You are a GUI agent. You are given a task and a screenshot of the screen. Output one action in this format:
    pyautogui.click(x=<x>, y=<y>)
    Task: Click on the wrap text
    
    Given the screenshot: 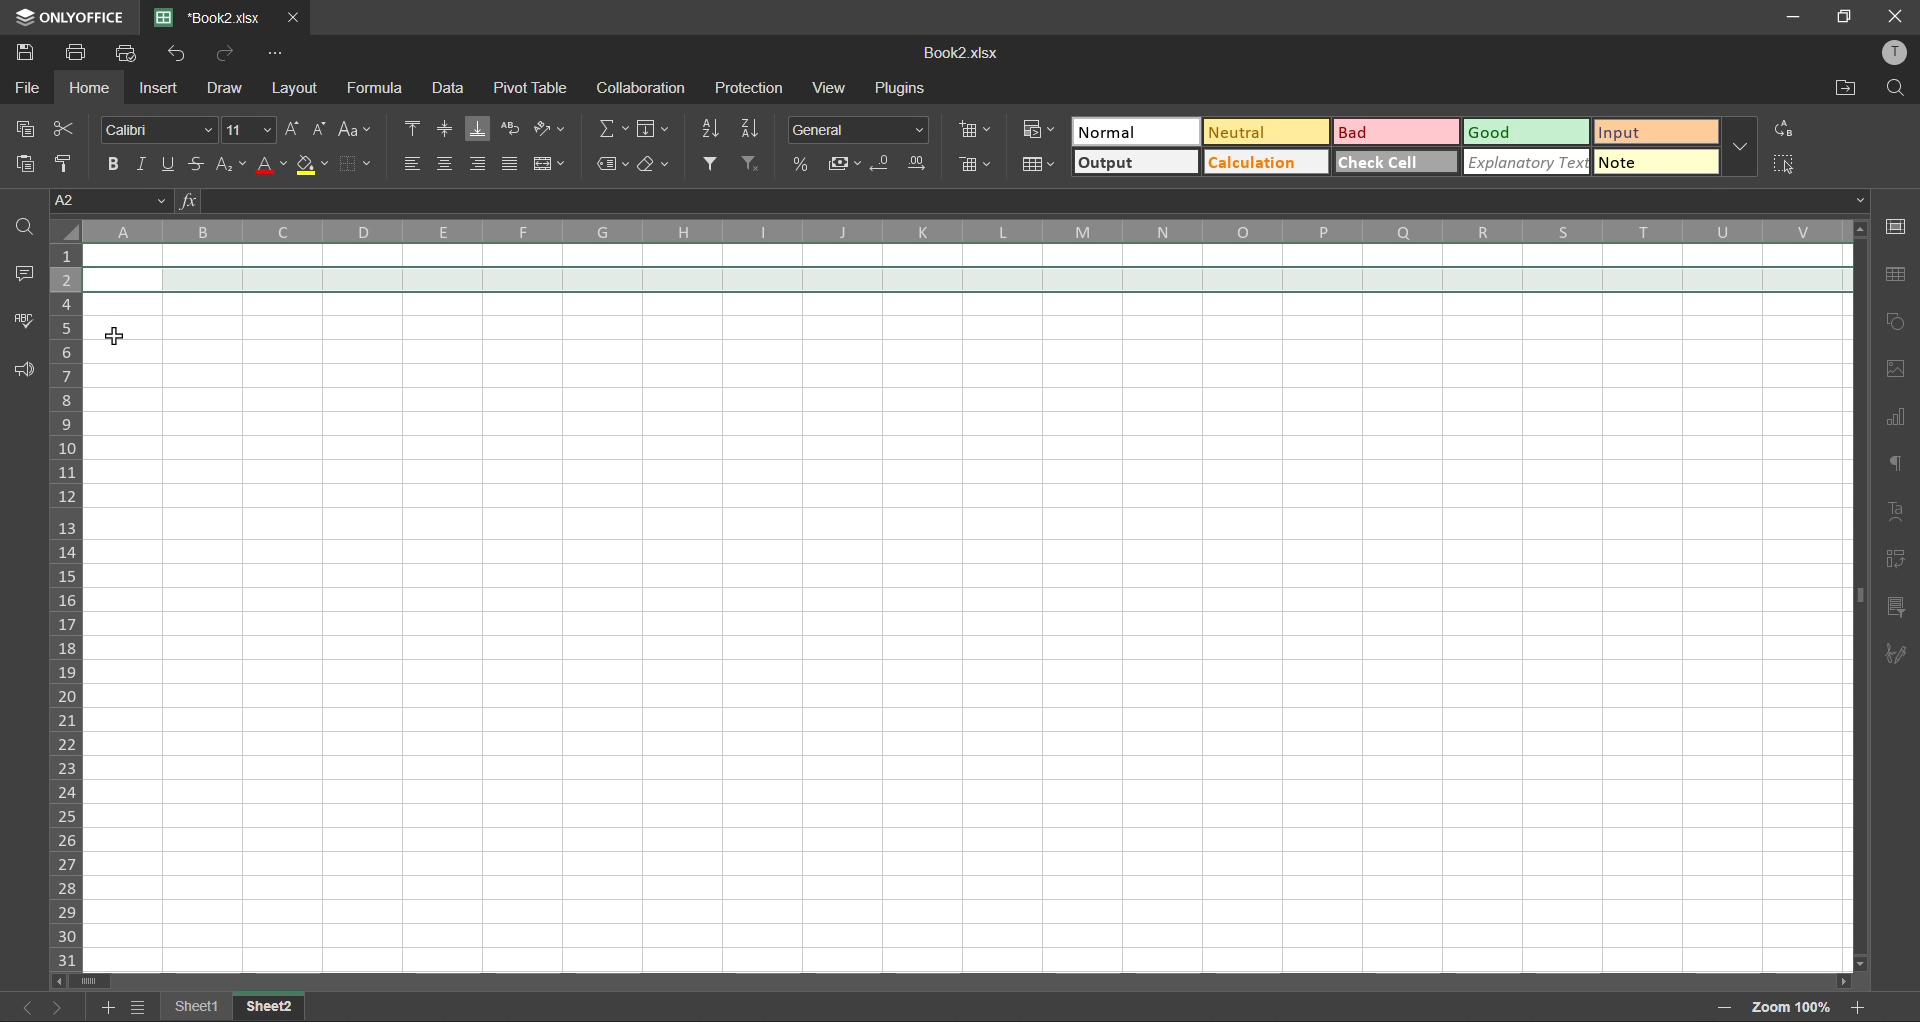 What is the action you would take?
    pyautogui.click(x=510, y=128)
    